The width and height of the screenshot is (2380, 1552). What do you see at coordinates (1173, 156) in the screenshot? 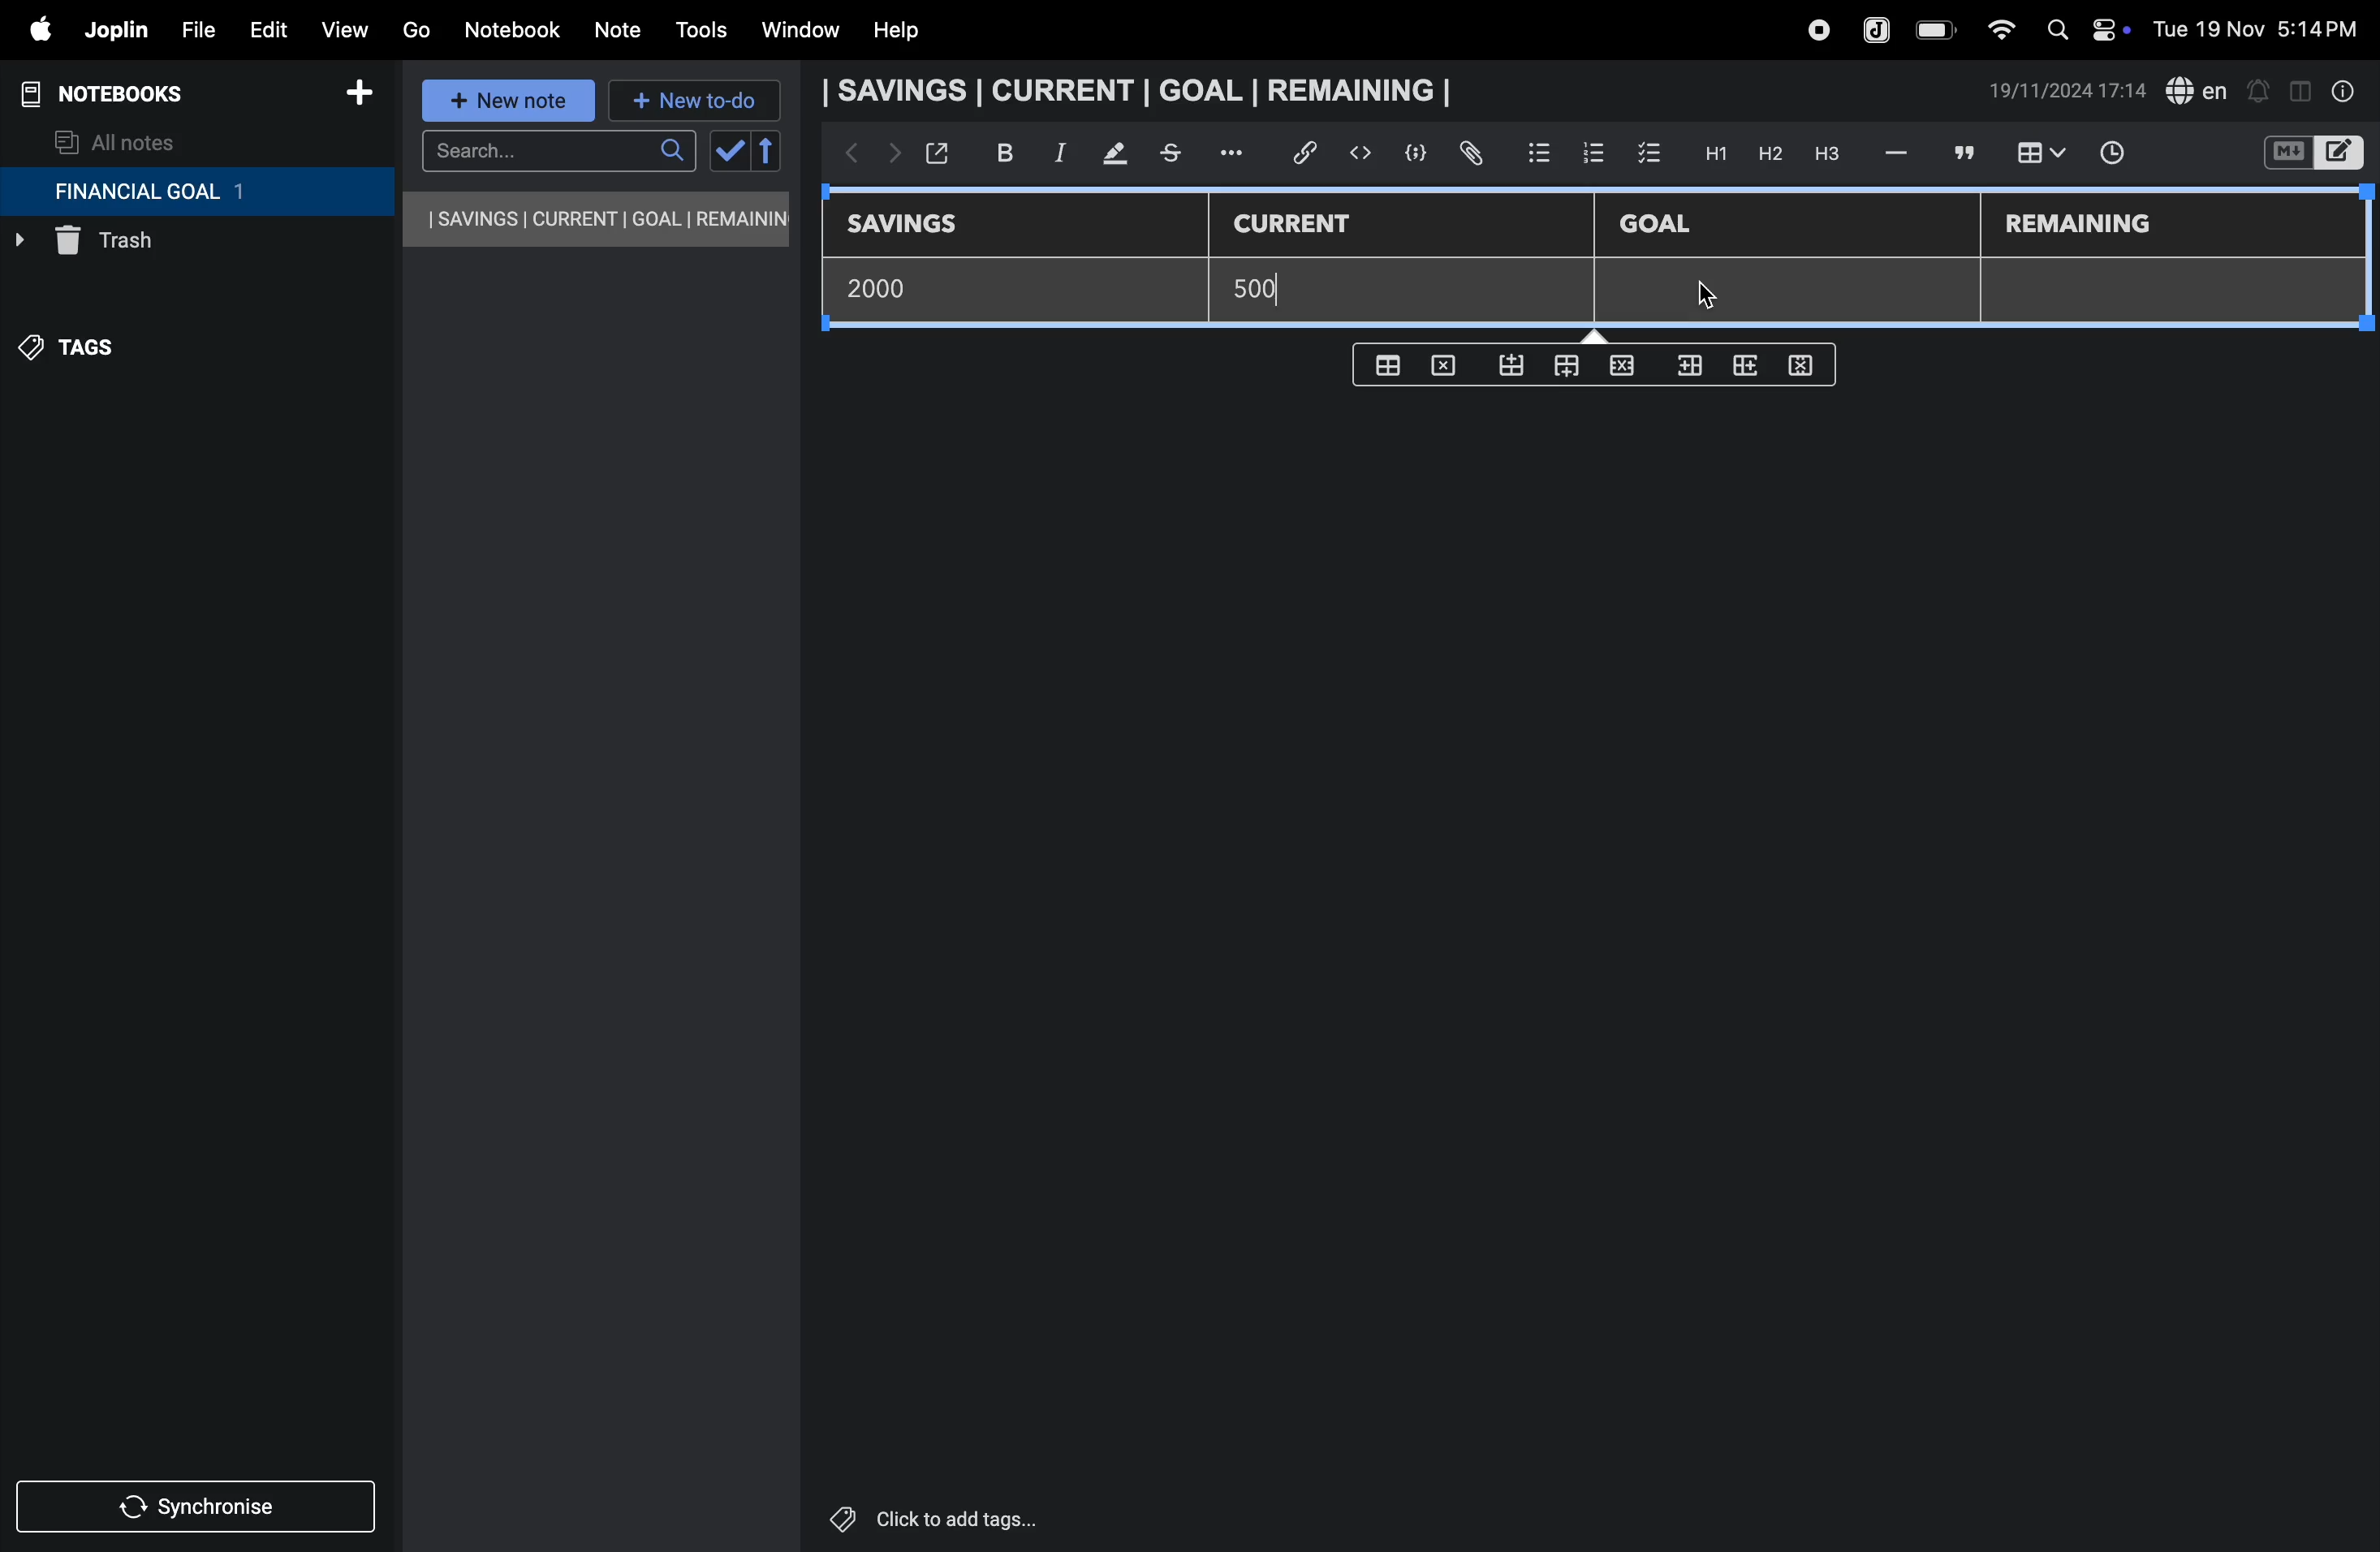
I see `stketchbook` at bounding box center [1173, 156].